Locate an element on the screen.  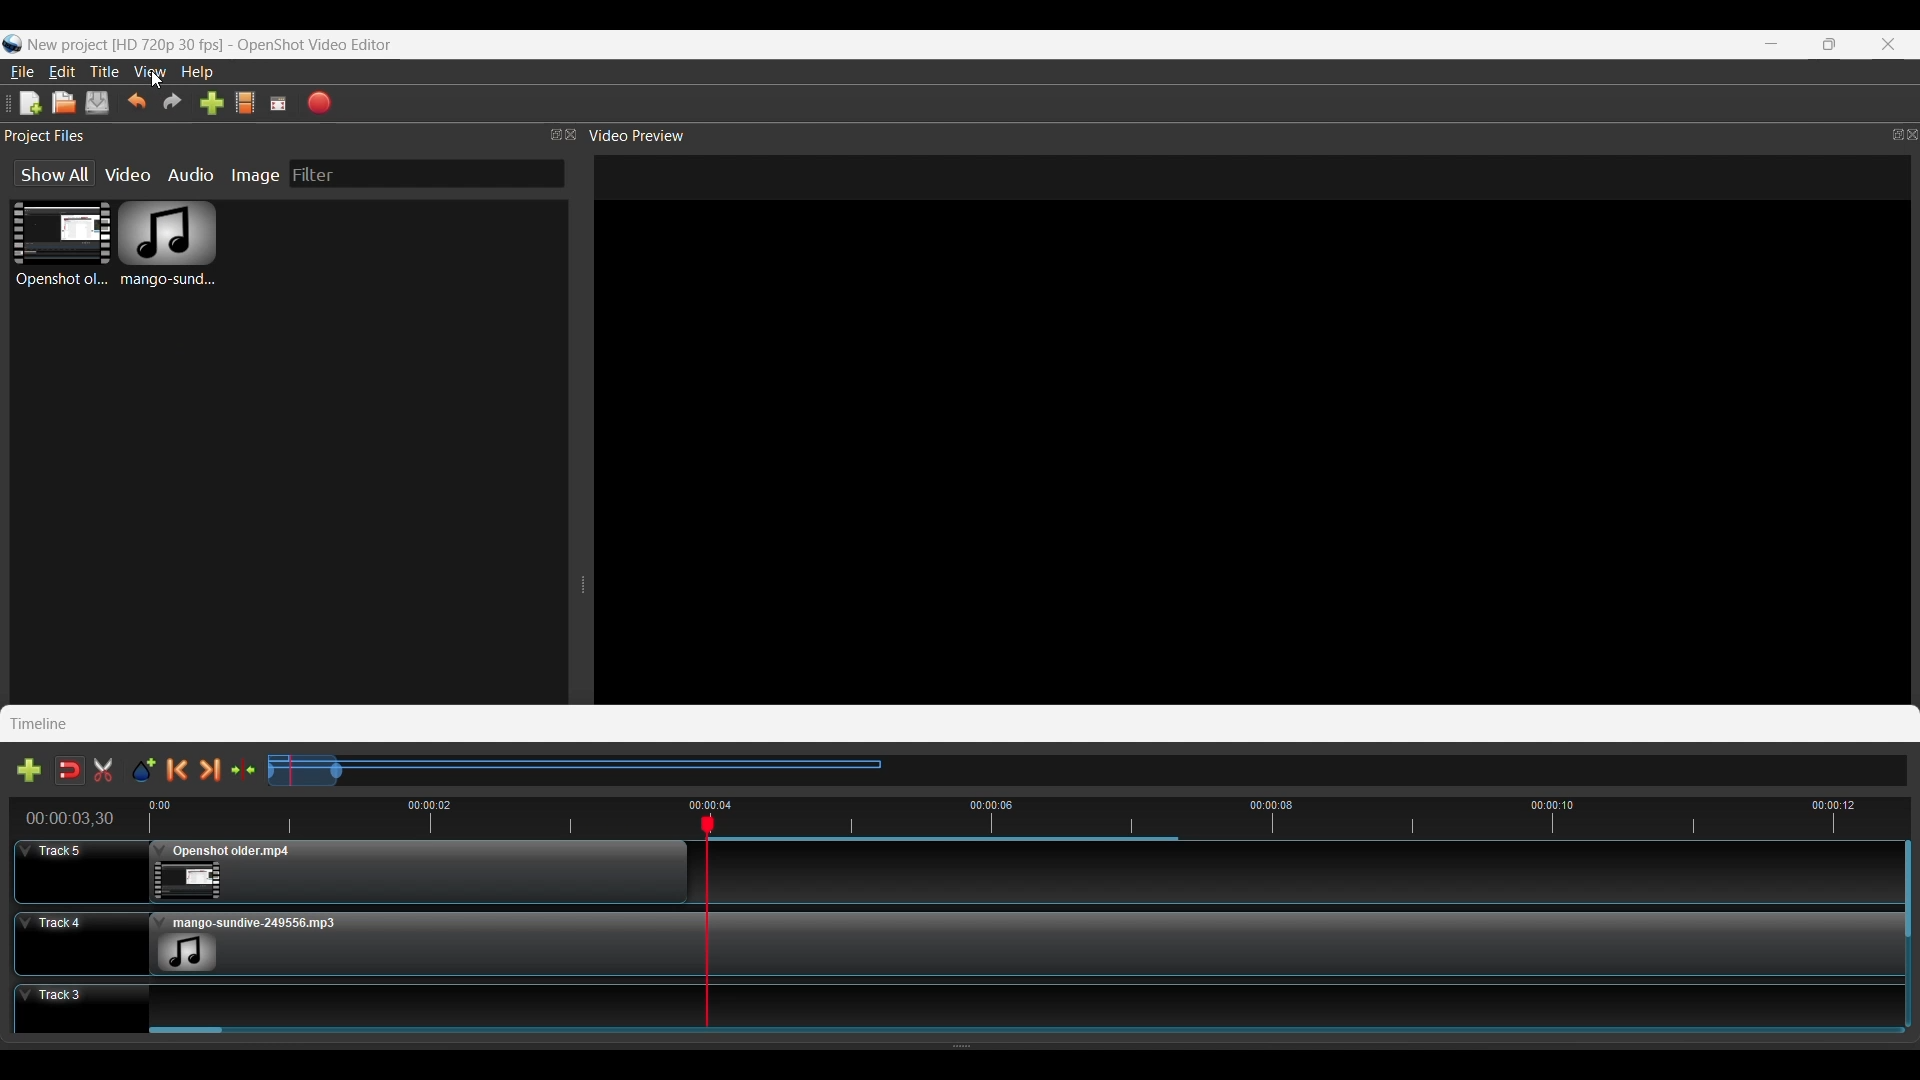
Close is located at coordinates (570, 134).